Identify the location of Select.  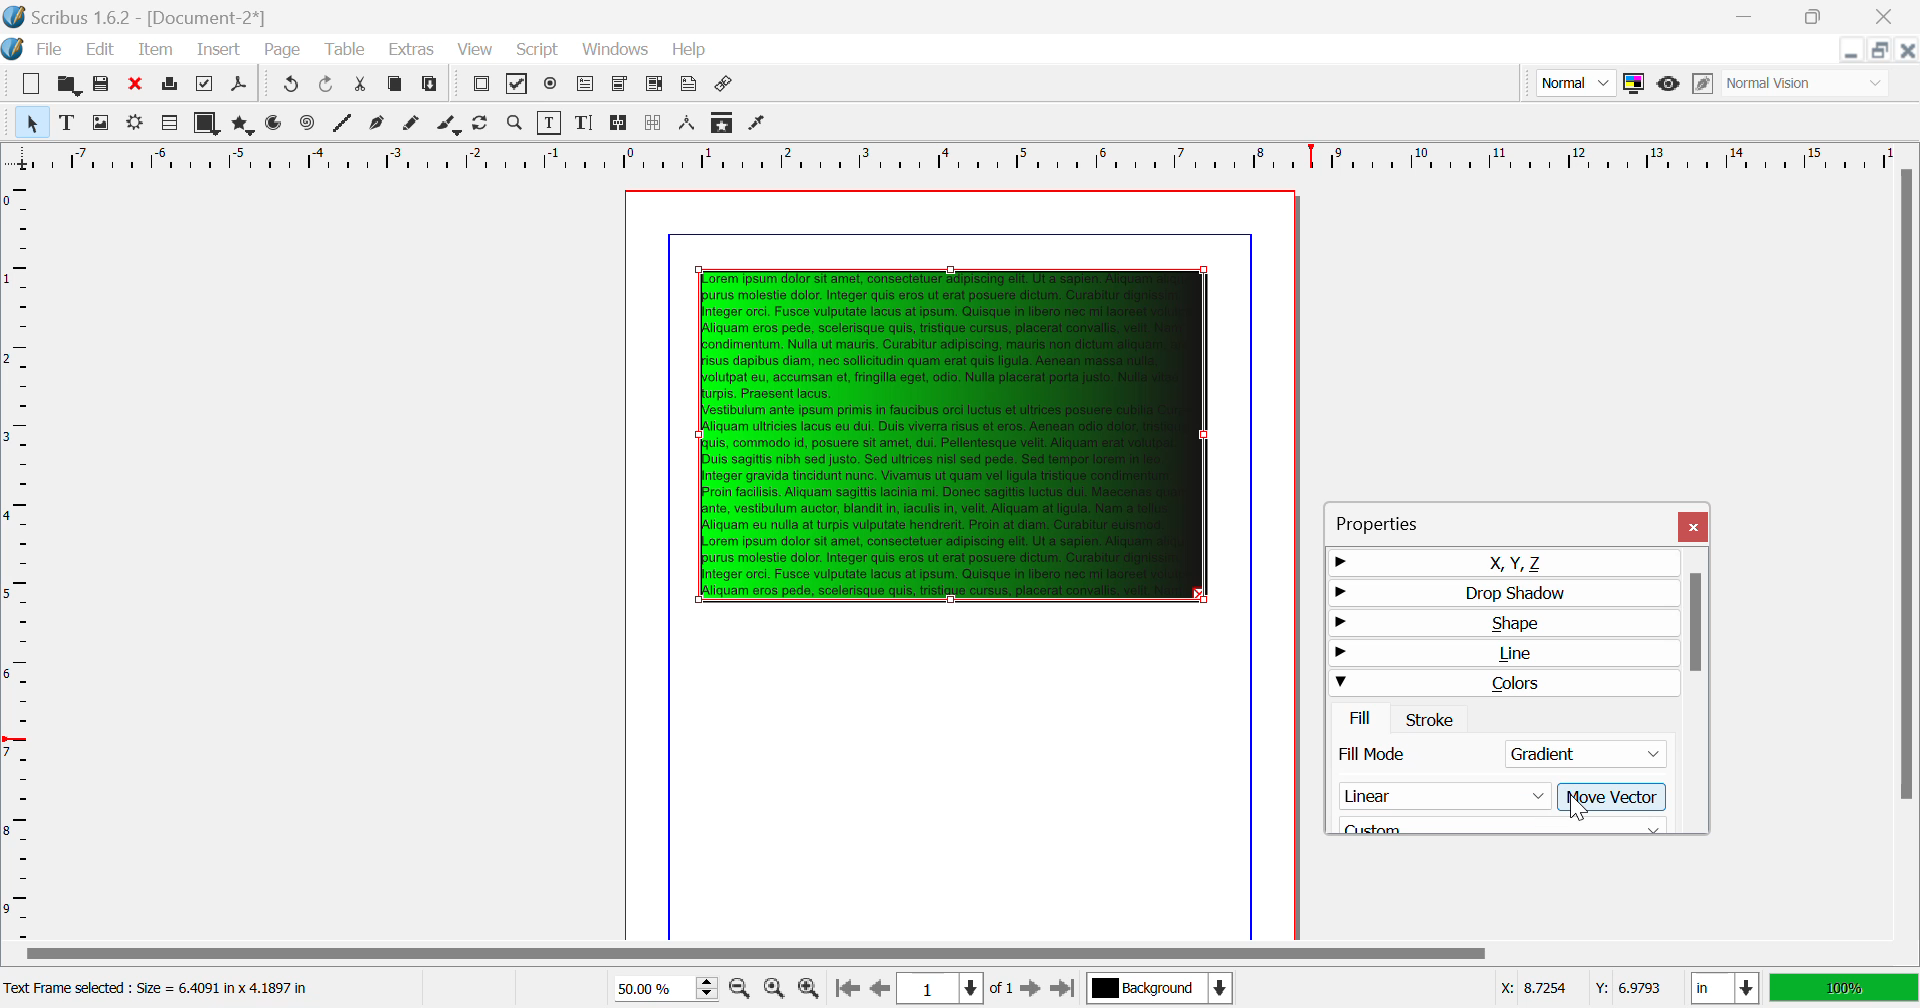
(30, 121).